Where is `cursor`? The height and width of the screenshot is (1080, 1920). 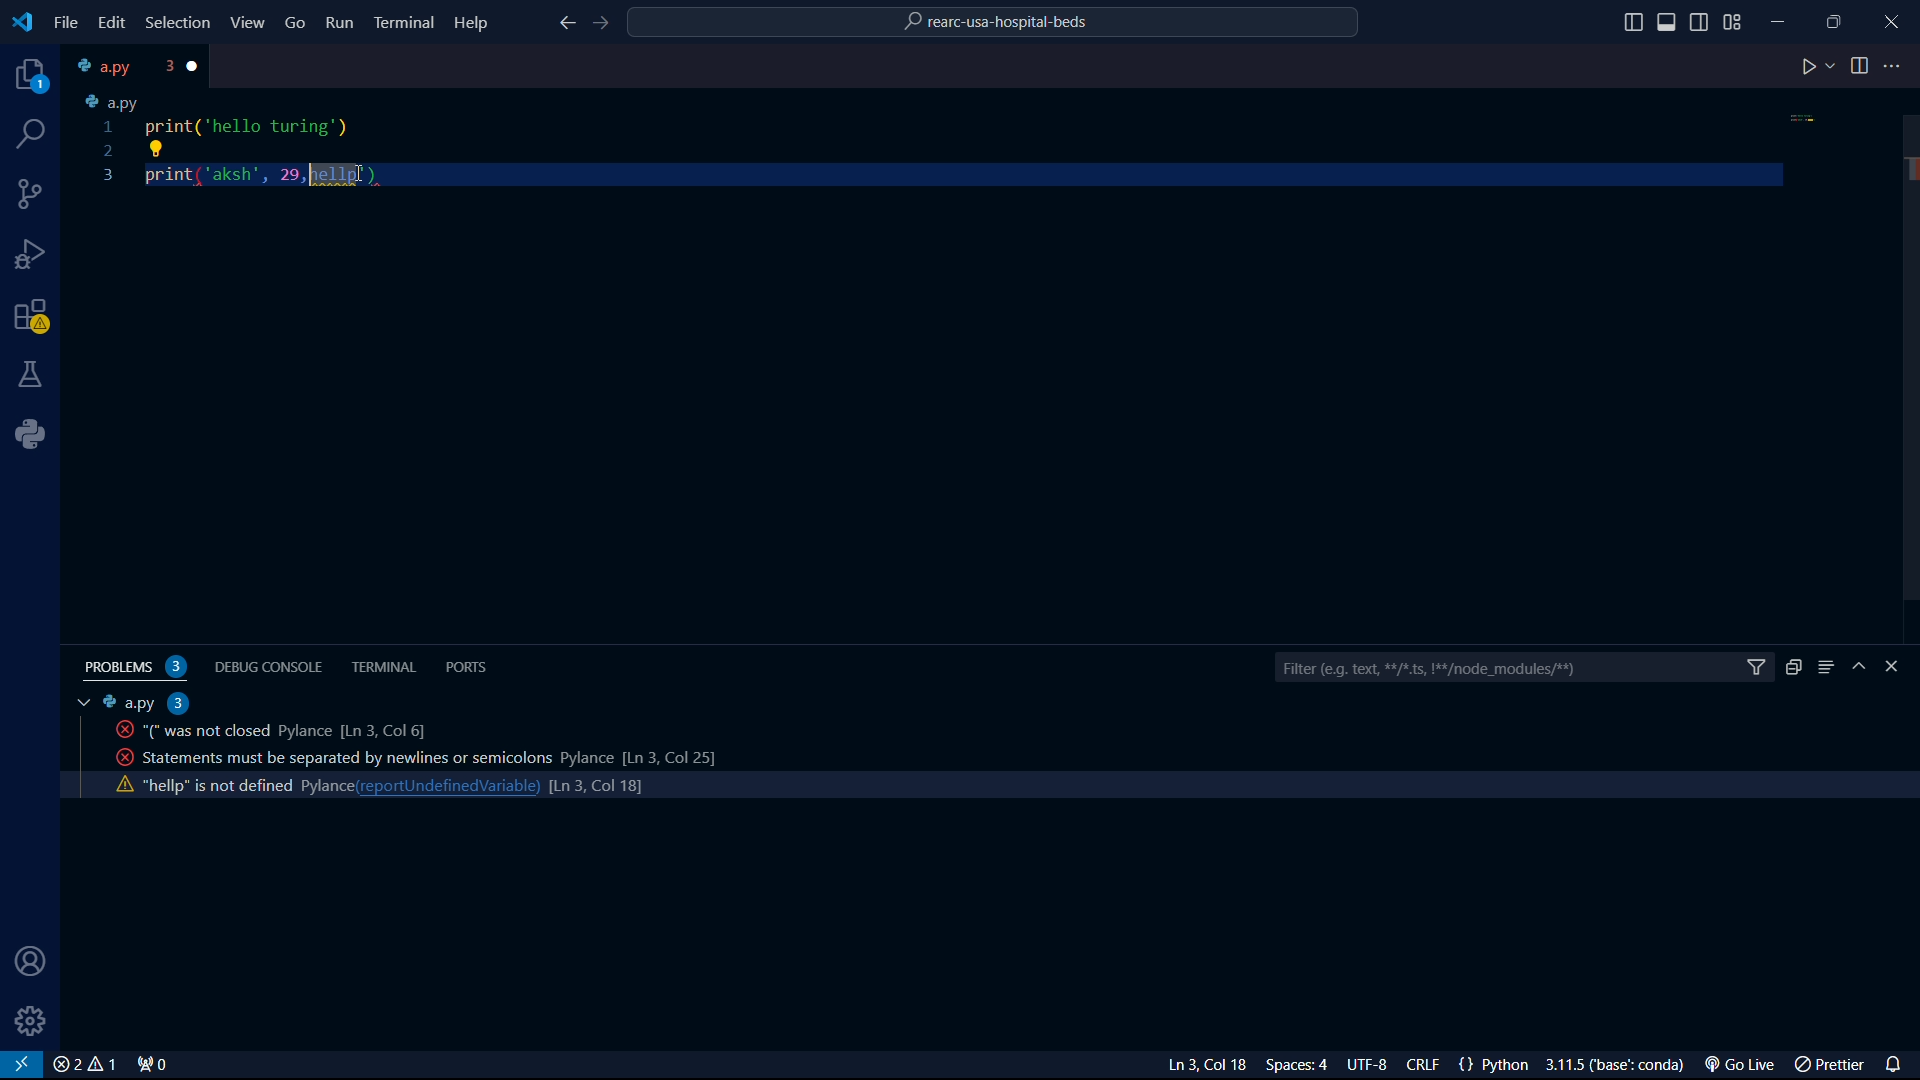
cursor is located at coordinates (344, 180).